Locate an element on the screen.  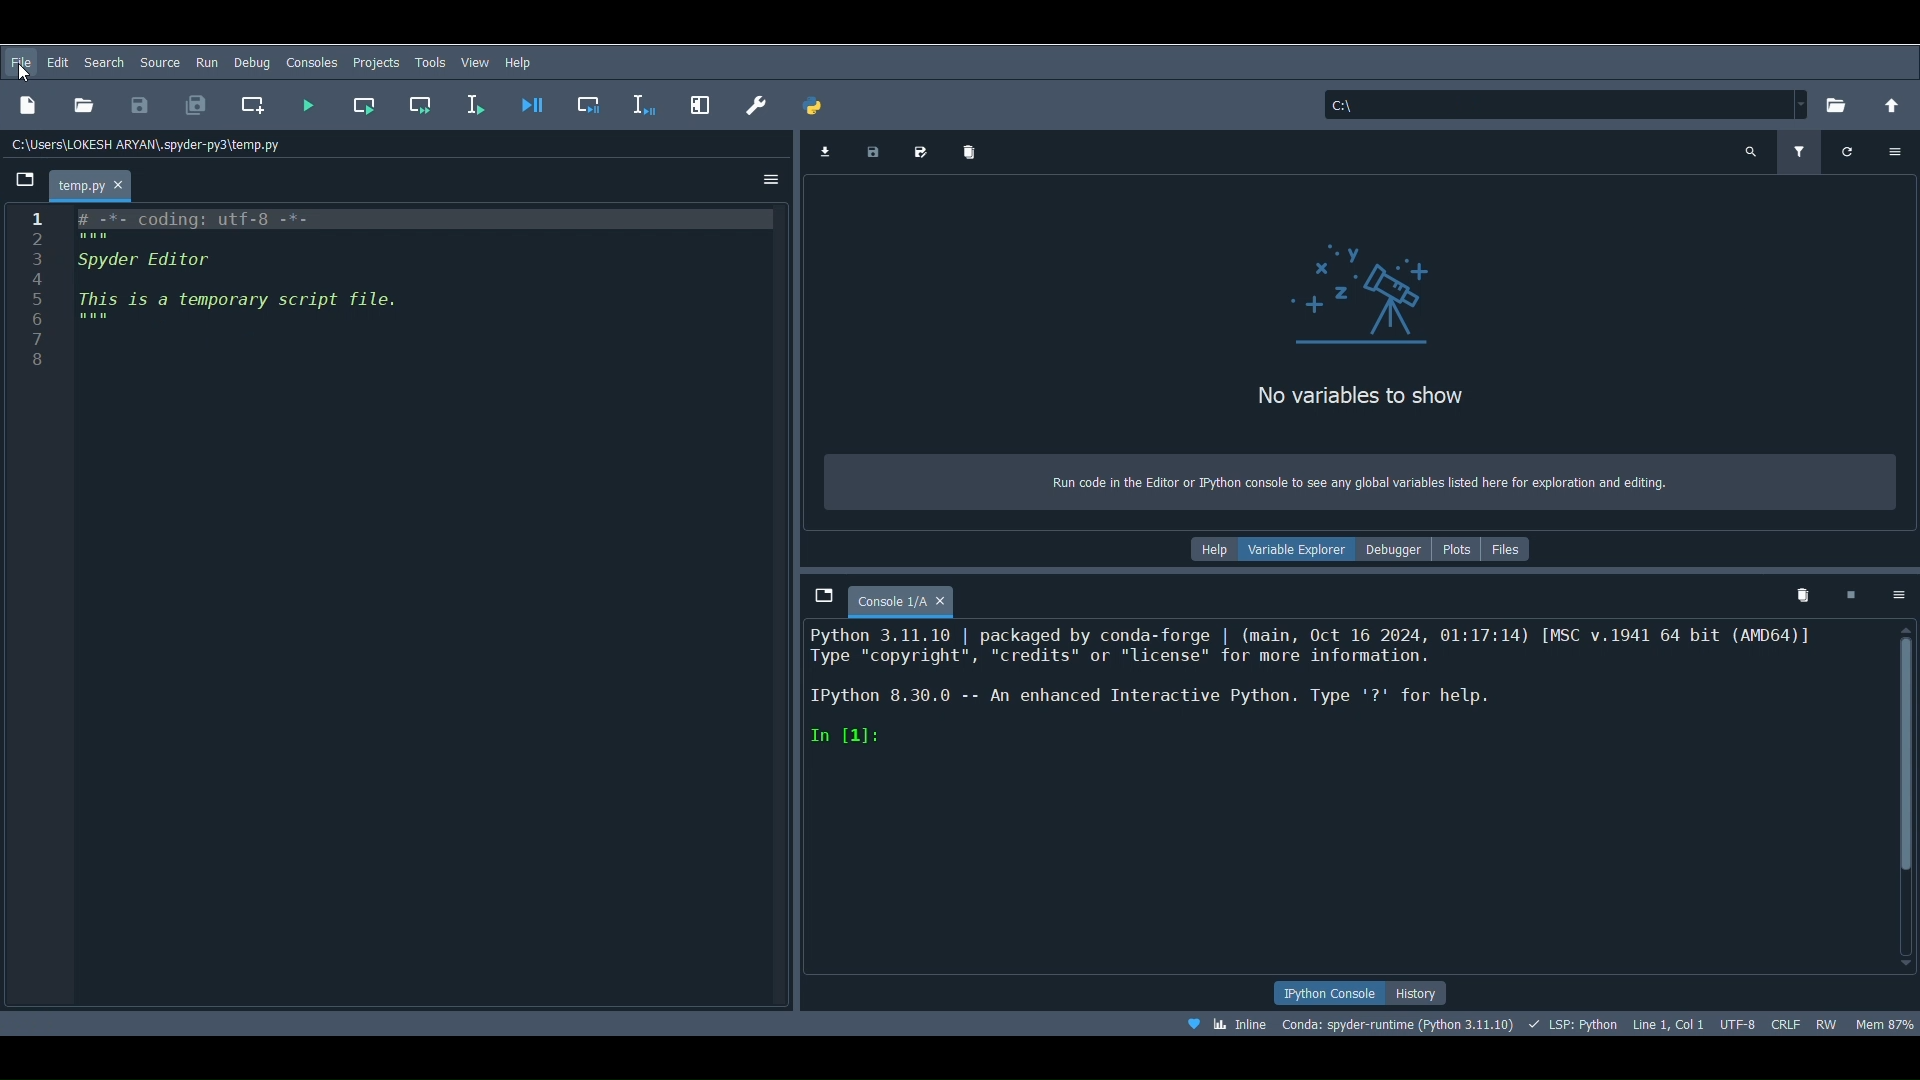
Options is located at coordinates (1900, 152).